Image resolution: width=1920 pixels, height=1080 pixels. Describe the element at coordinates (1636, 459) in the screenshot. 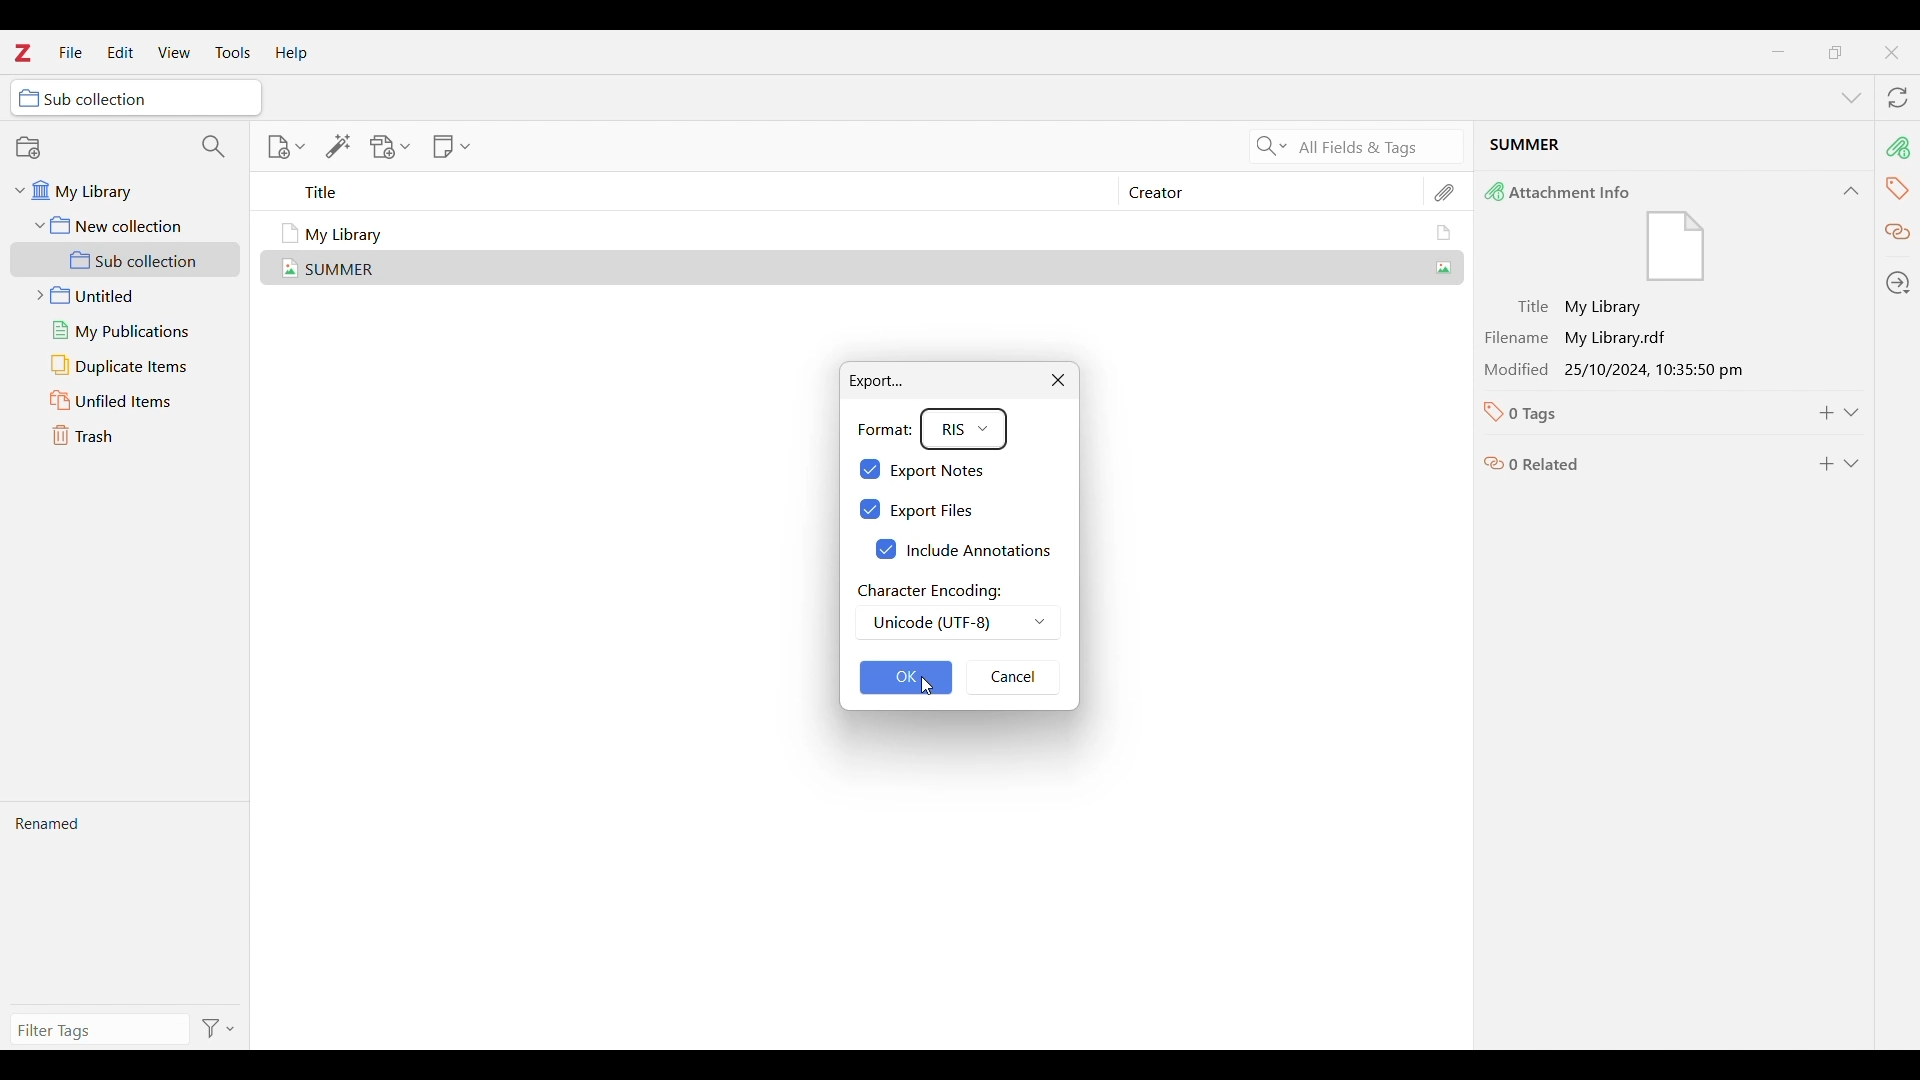

I see `0 related` at that location.